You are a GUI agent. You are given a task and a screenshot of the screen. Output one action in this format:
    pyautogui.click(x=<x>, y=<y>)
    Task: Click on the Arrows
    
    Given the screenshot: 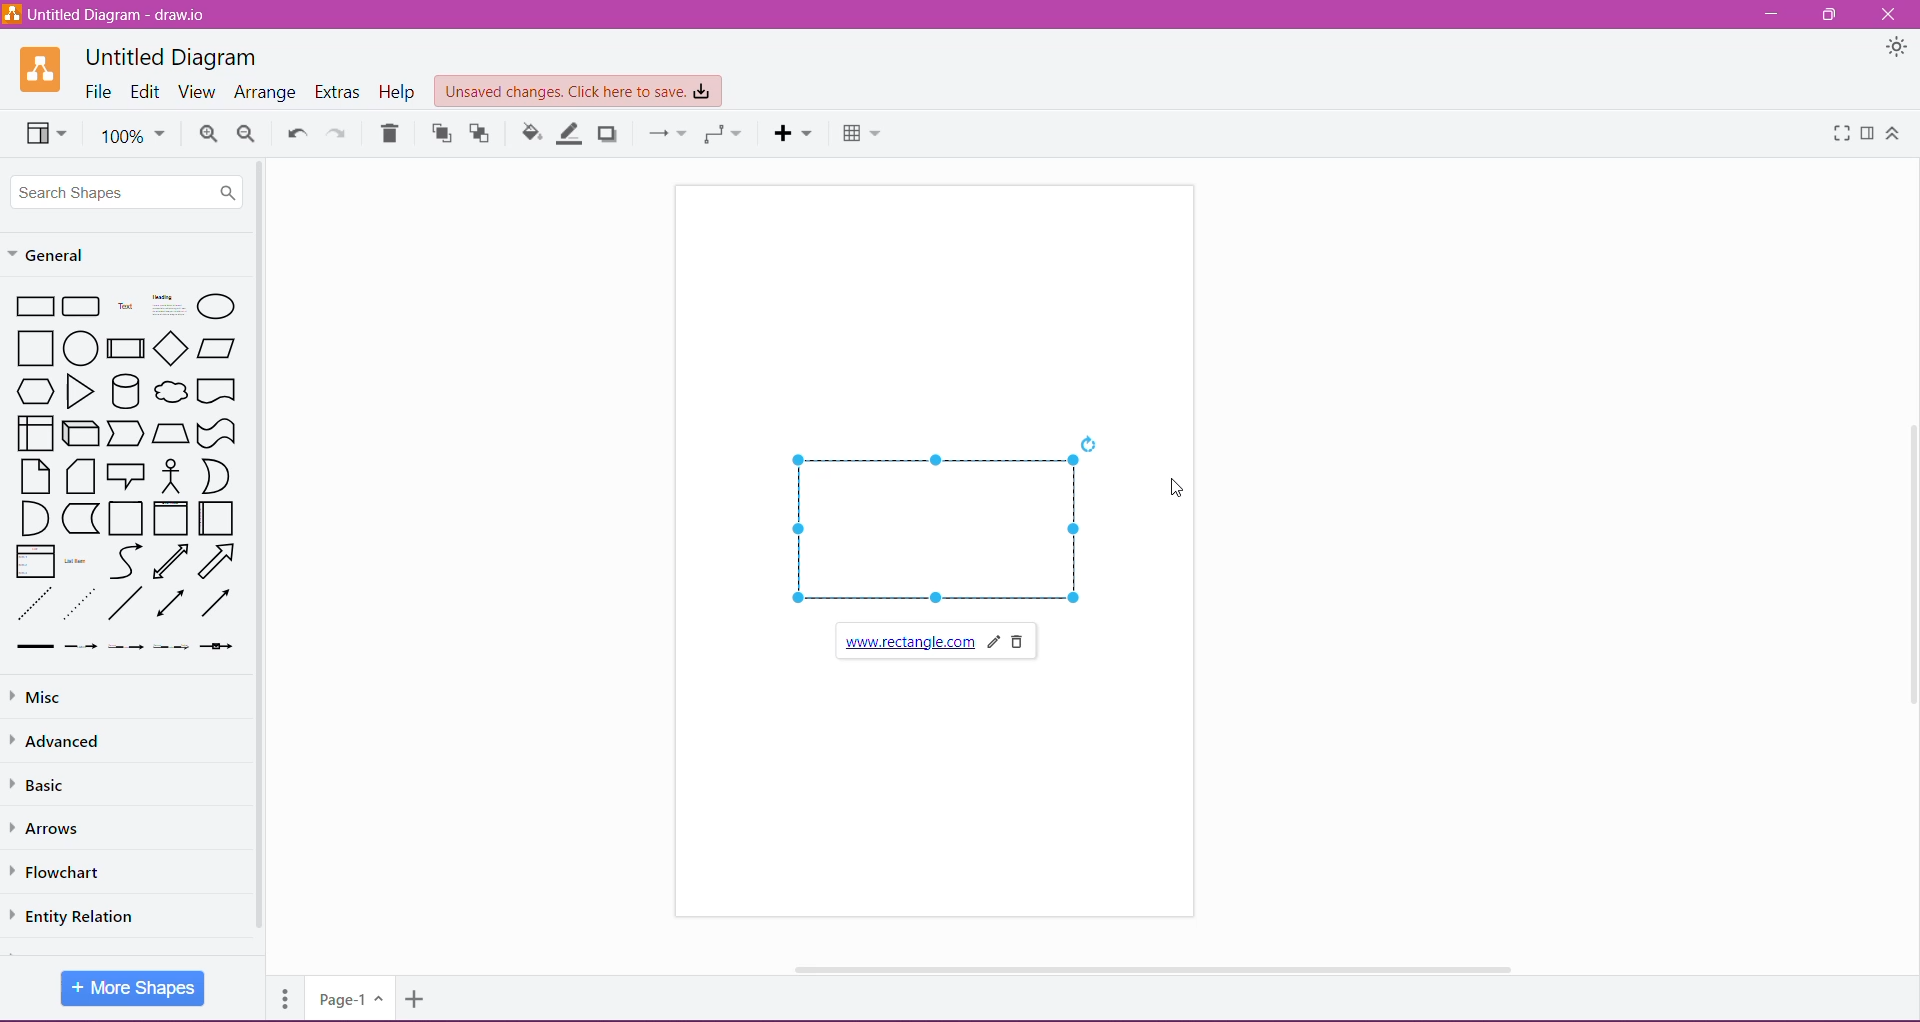 What is the action you would take?
    pyautogui.click(x=48, y=826)
    